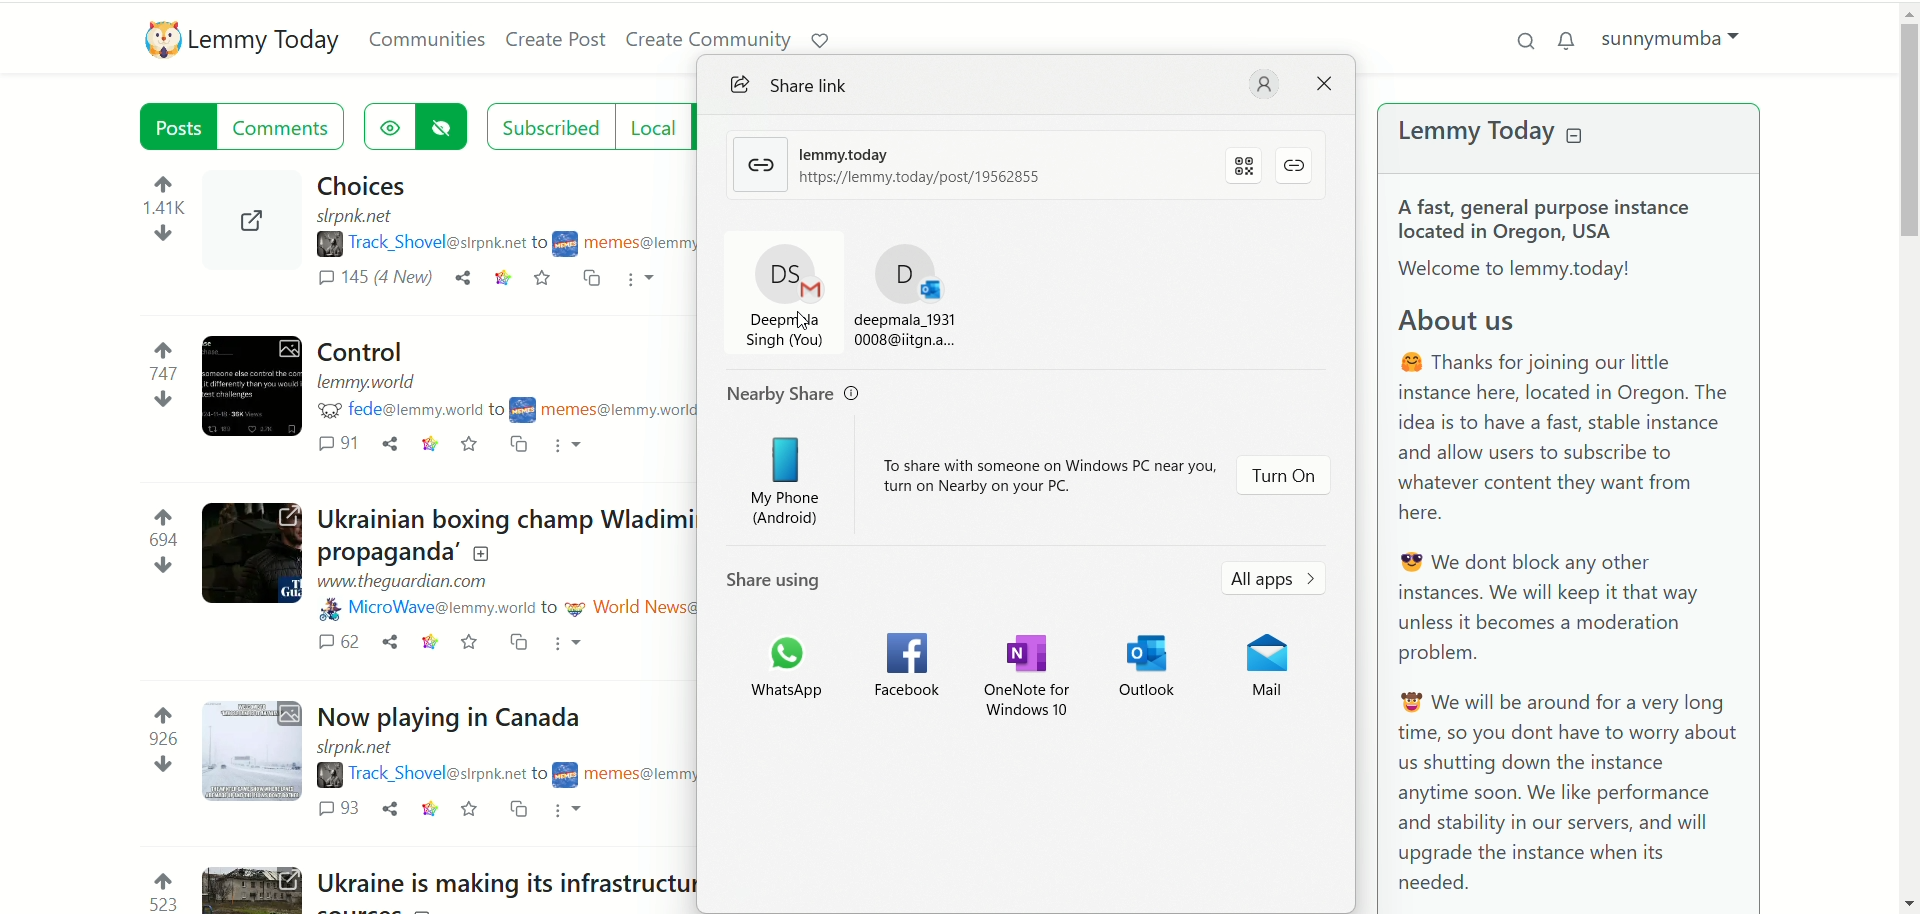 This screenshot has width=1920, height=914. I want to click on outlook, so click(1151, 666).